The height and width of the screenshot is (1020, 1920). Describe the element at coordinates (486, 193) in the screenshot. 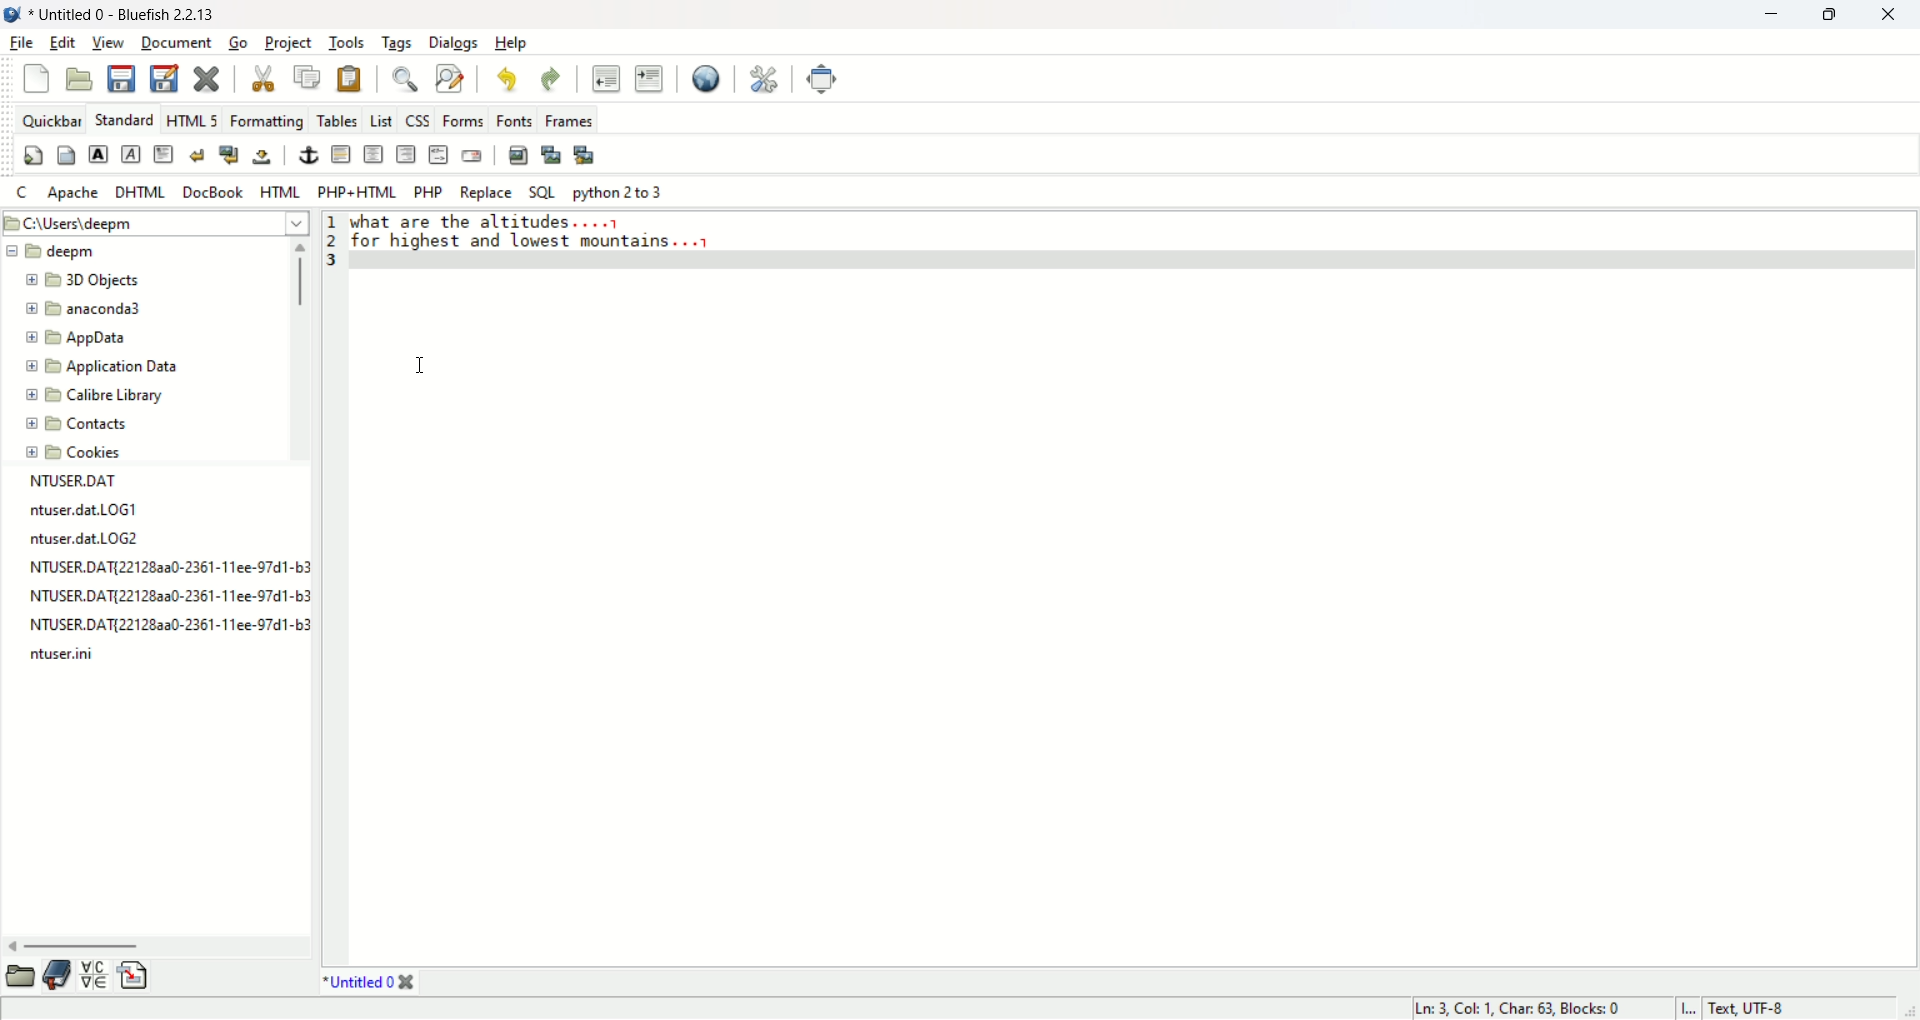

I see `REPLACE` at that location.